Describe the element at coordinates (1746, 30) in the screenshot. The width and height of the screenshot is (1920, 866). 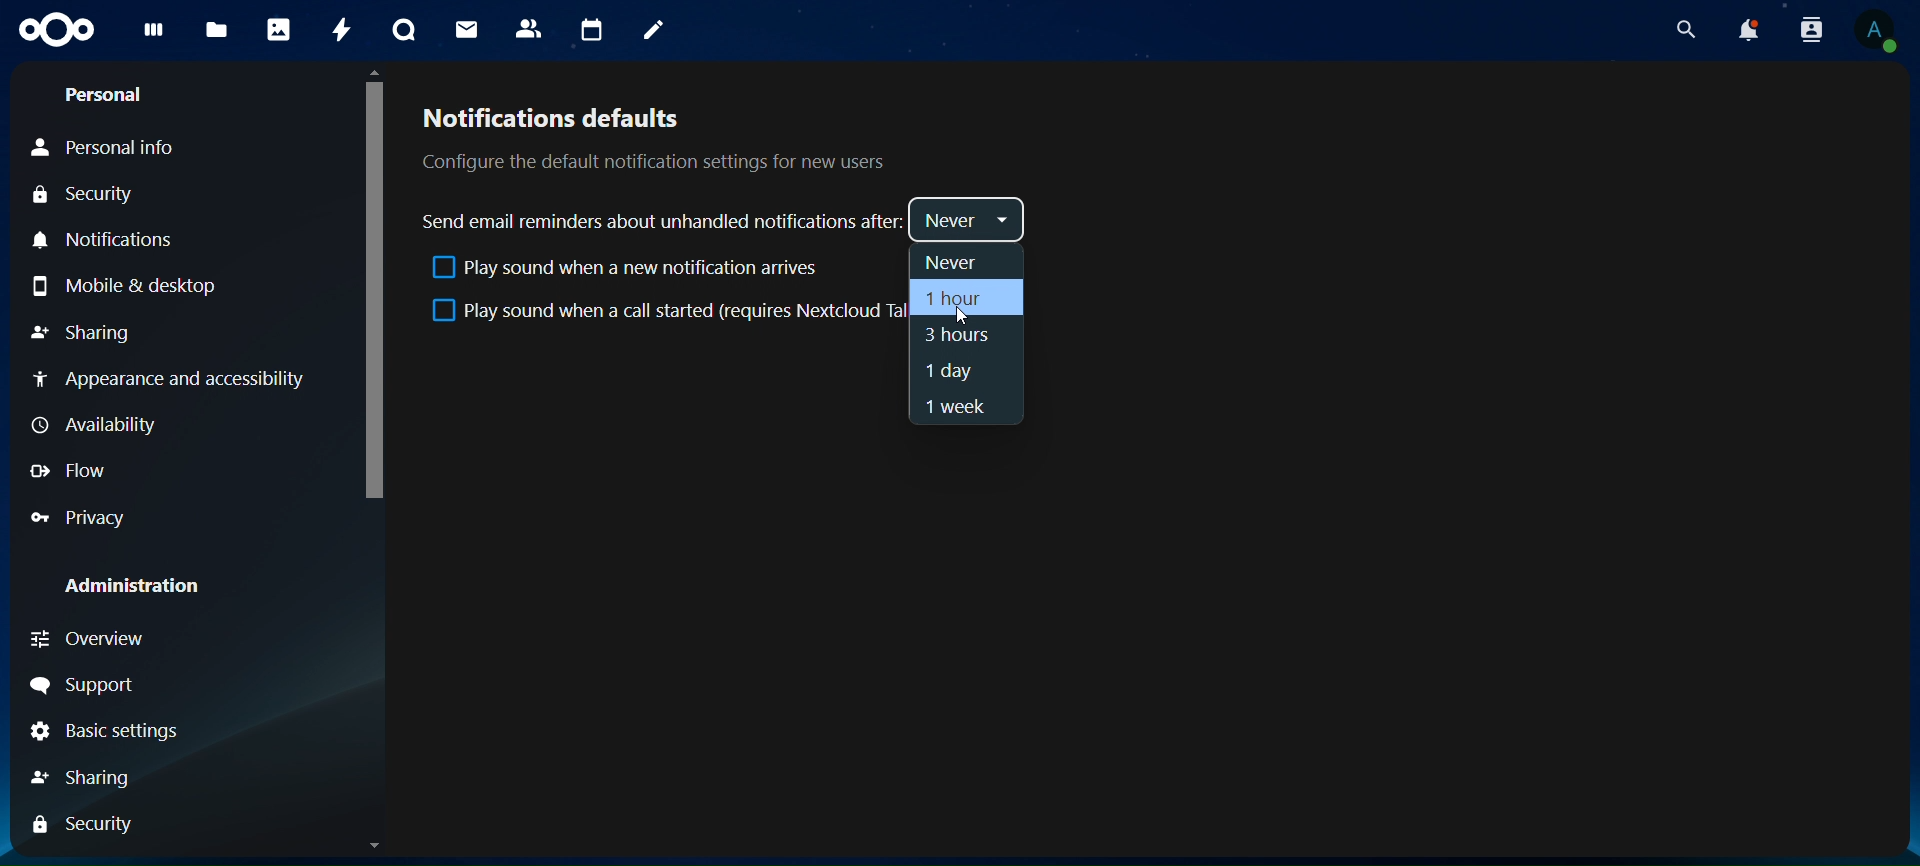
I see `notifications` at that location.